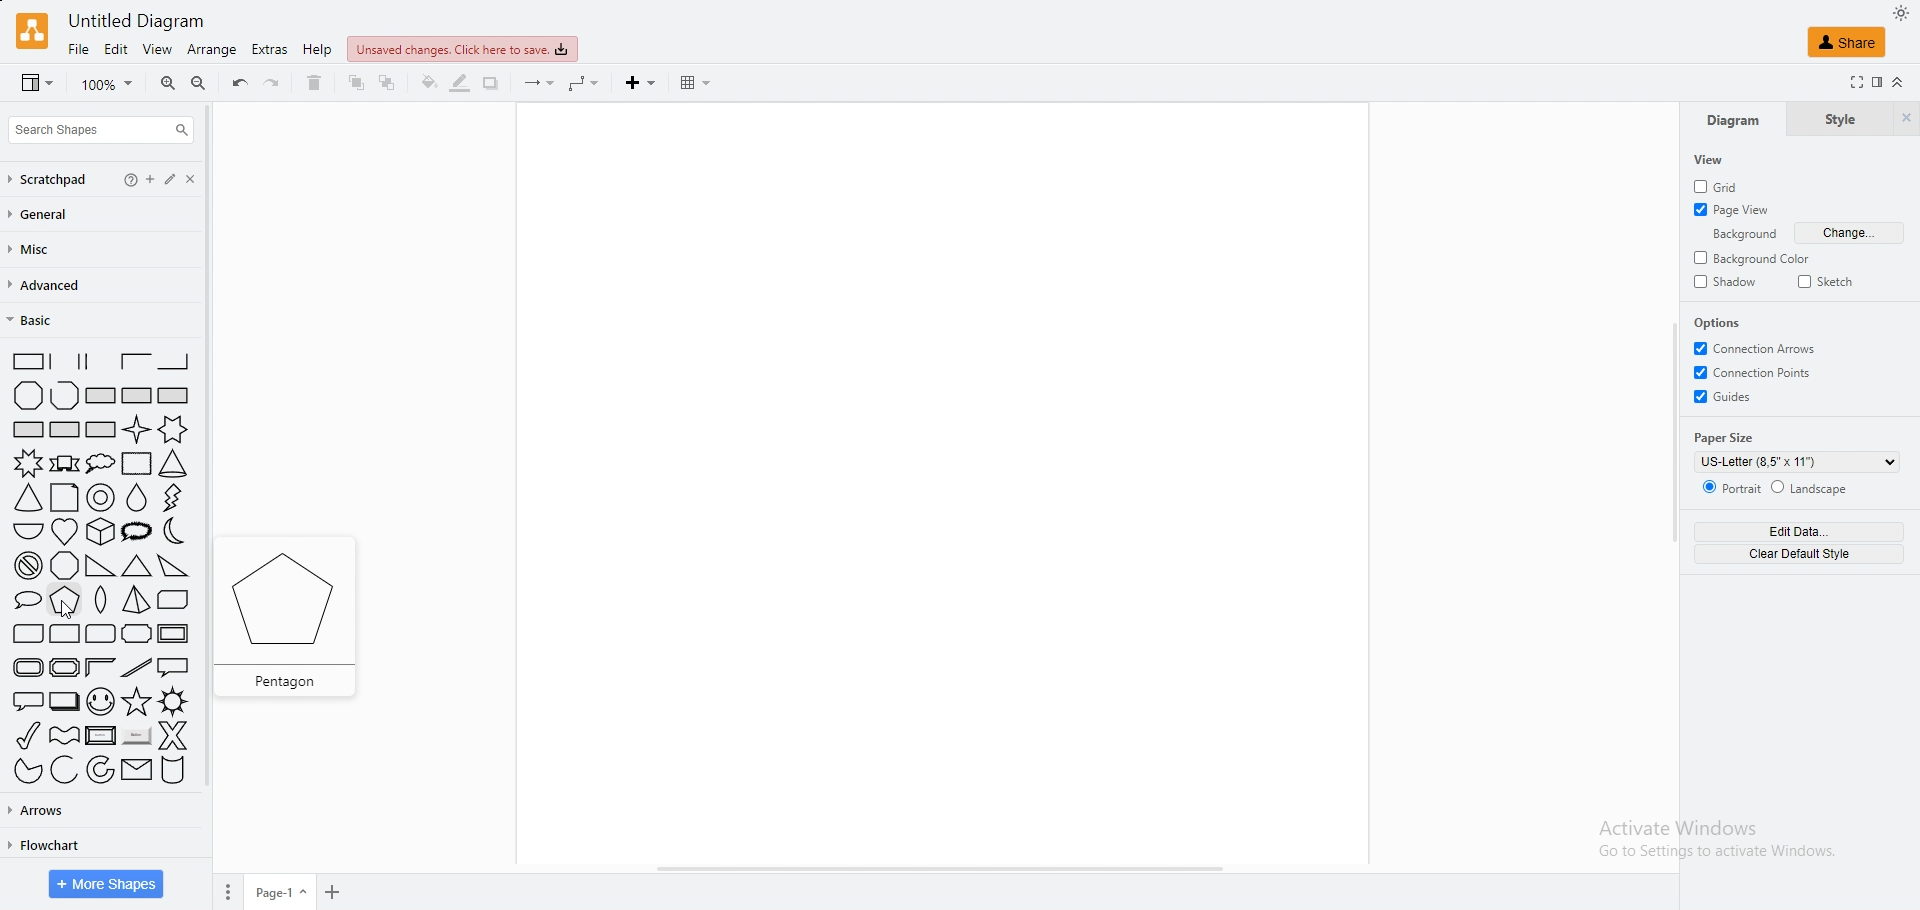  I want to click on vertical scroll bar, so click(1673, 431).